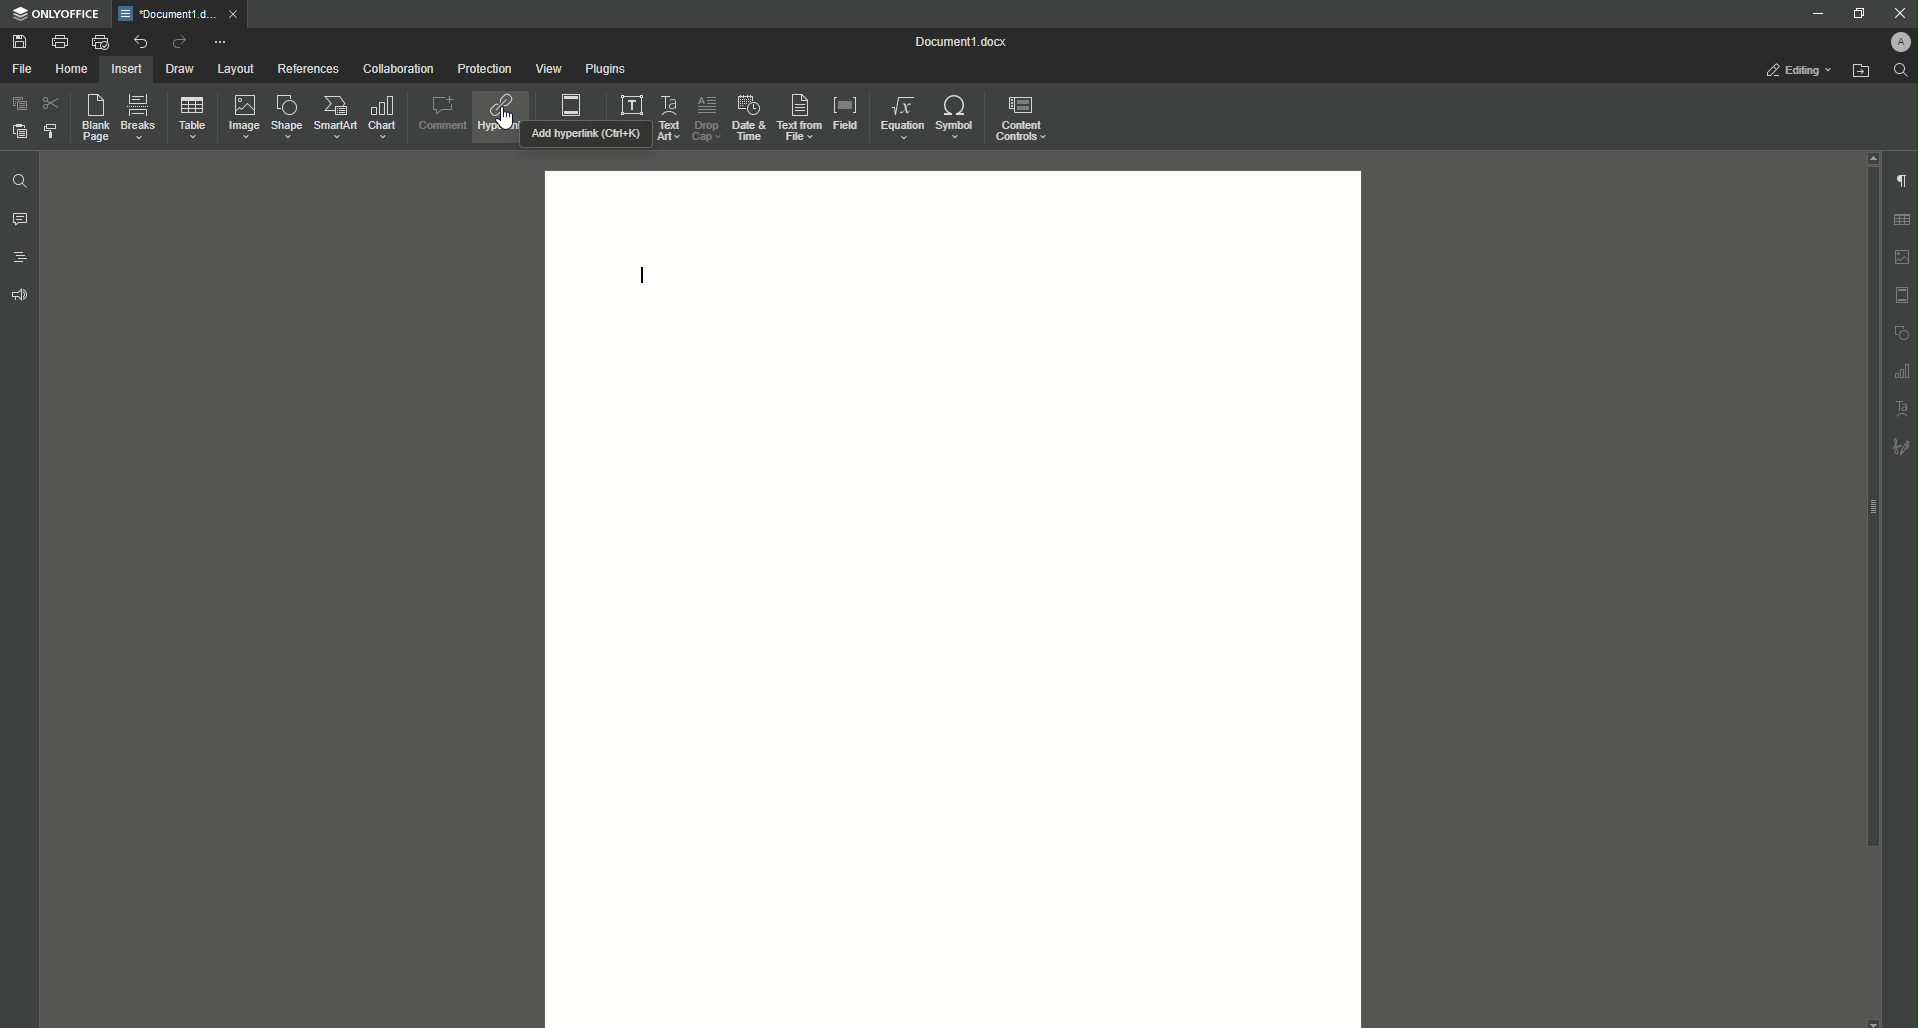  I want to click on scroll up, so click(1873, 157).